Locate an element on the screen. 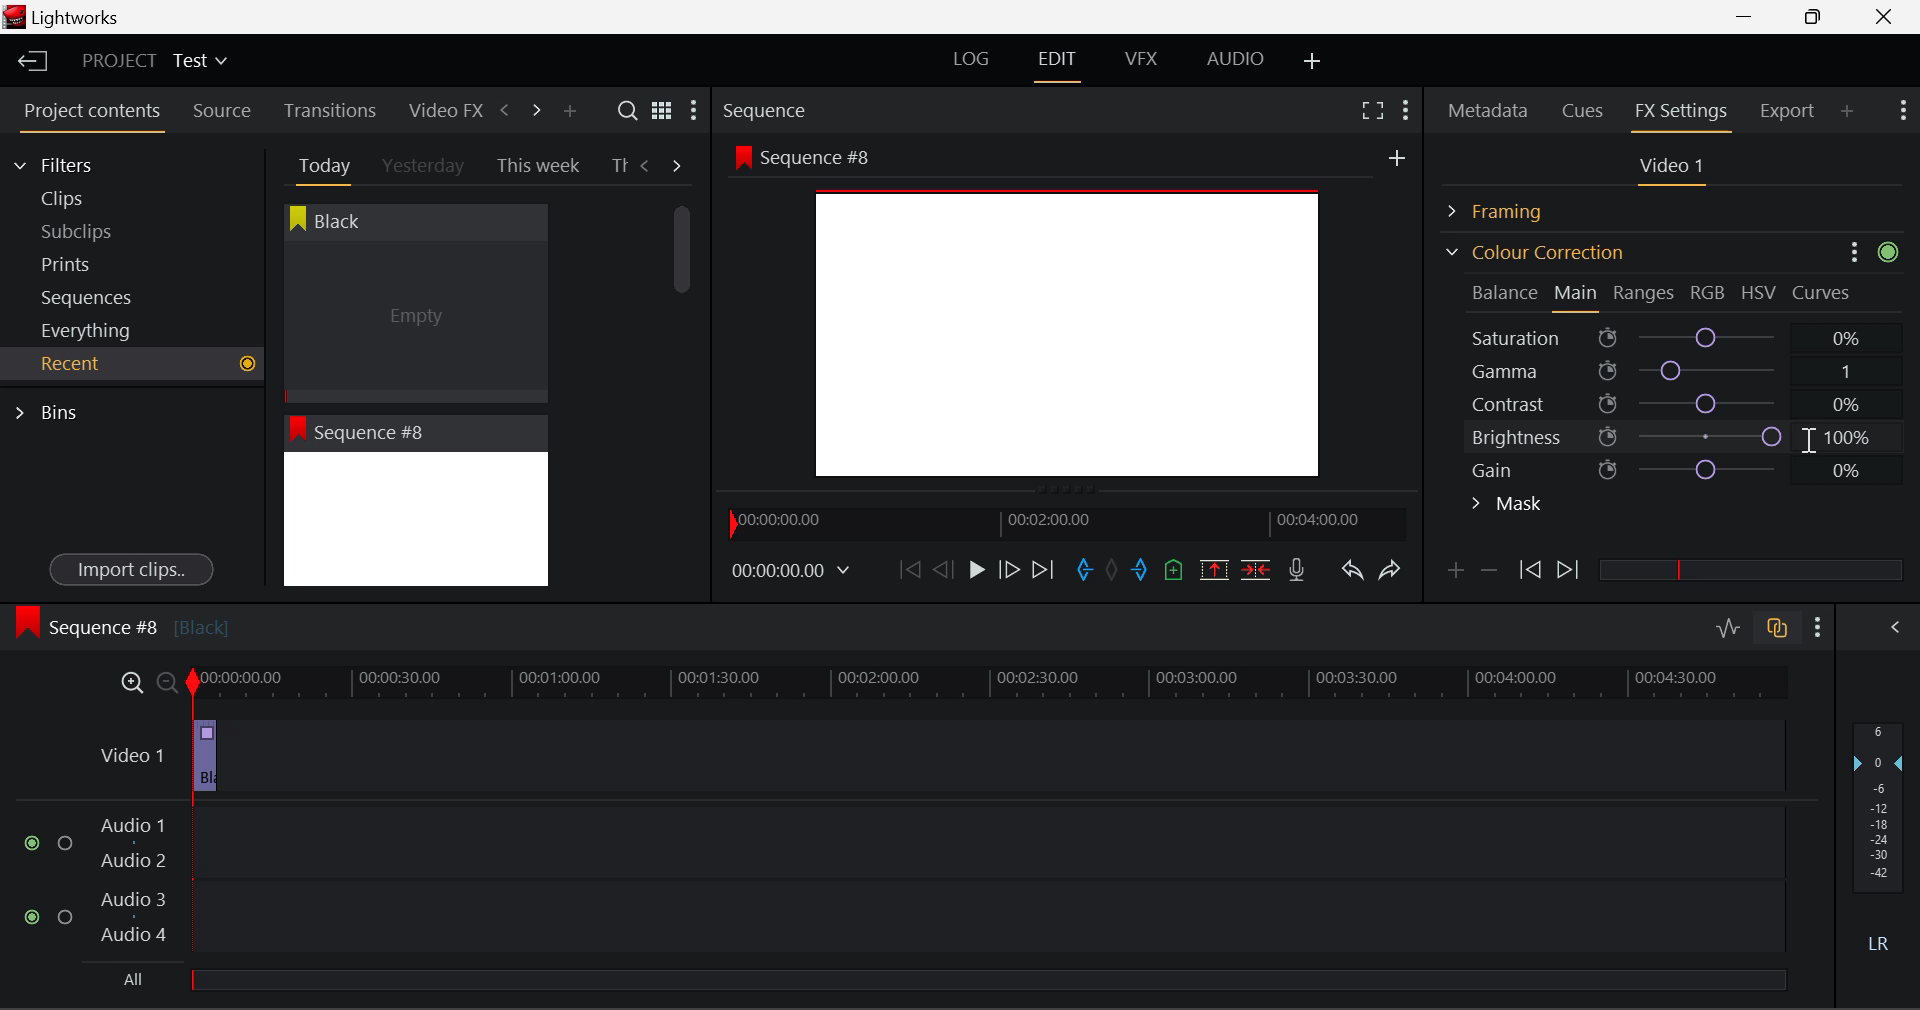  Close is located at coordinates (1888, 17).